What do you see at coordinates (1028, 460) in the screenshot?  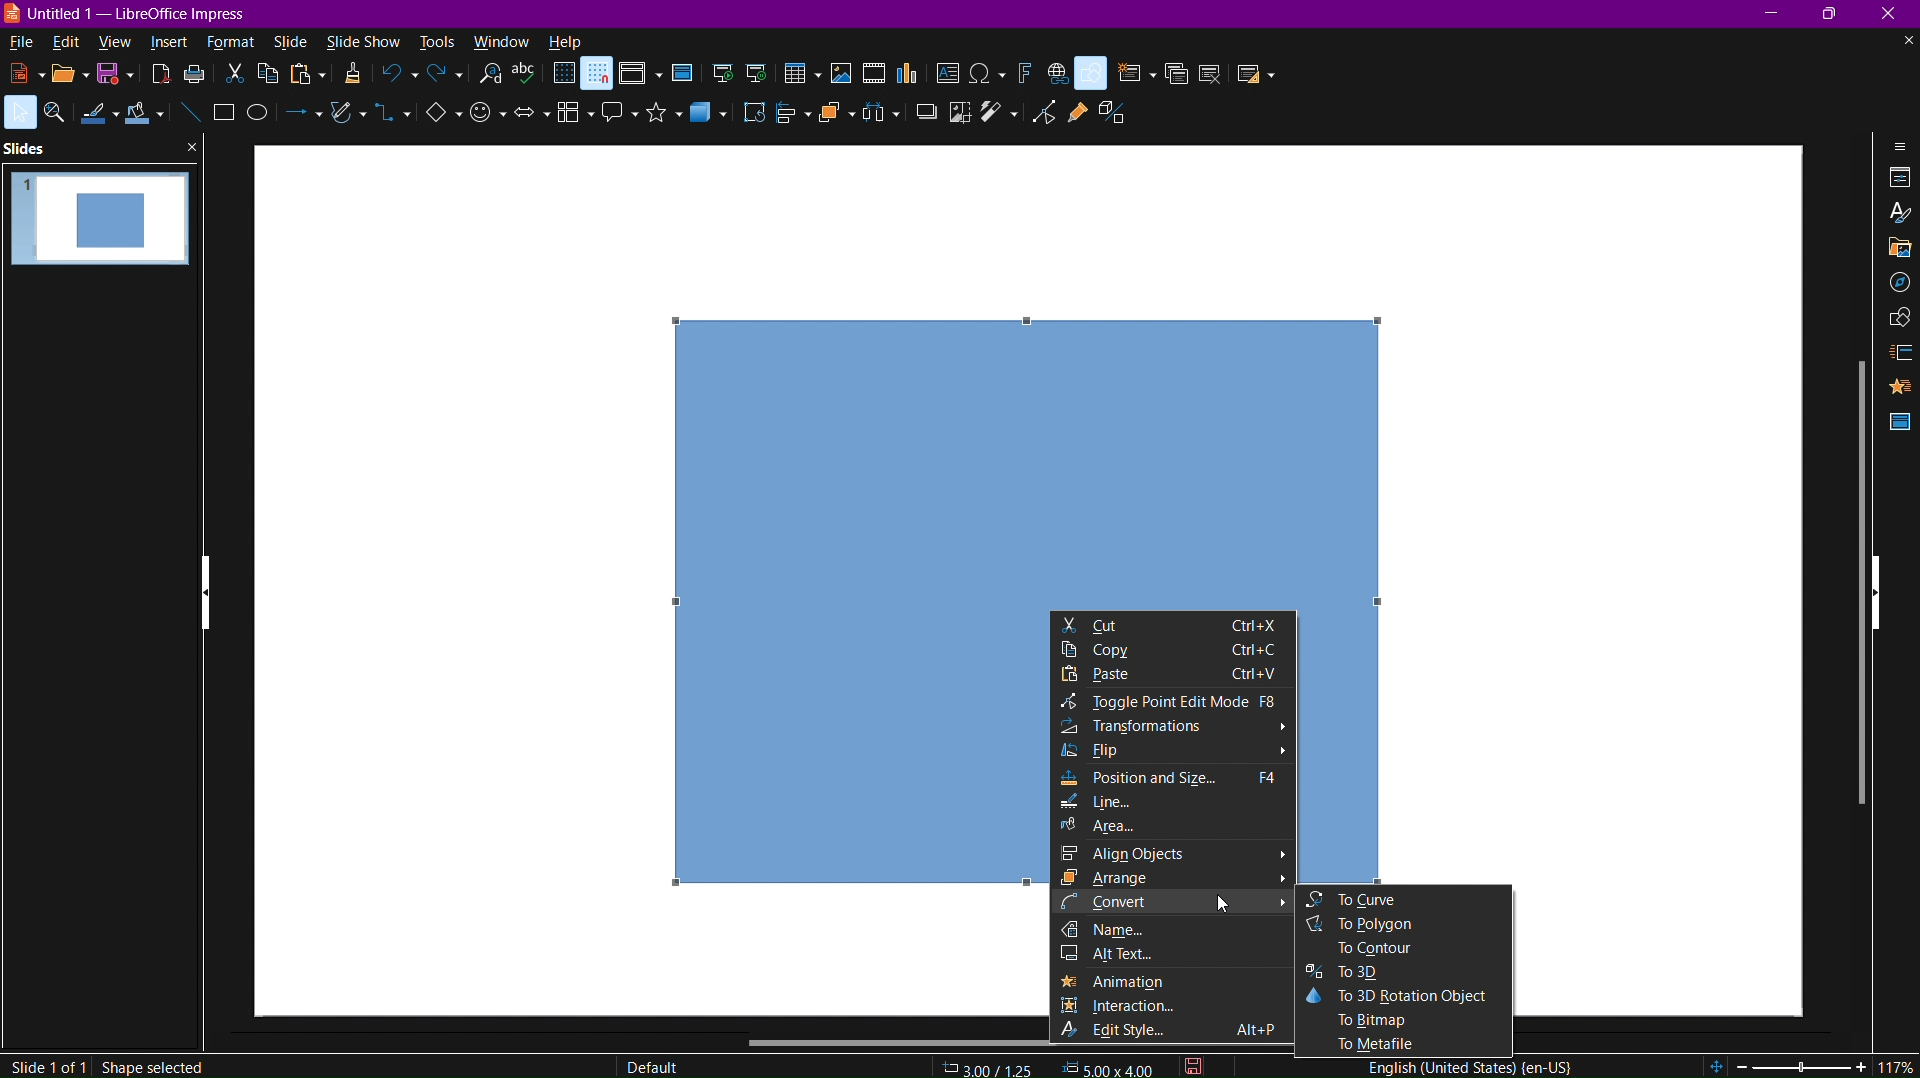 I see `Rectangle 2D` at bounding box center [1028, 460].